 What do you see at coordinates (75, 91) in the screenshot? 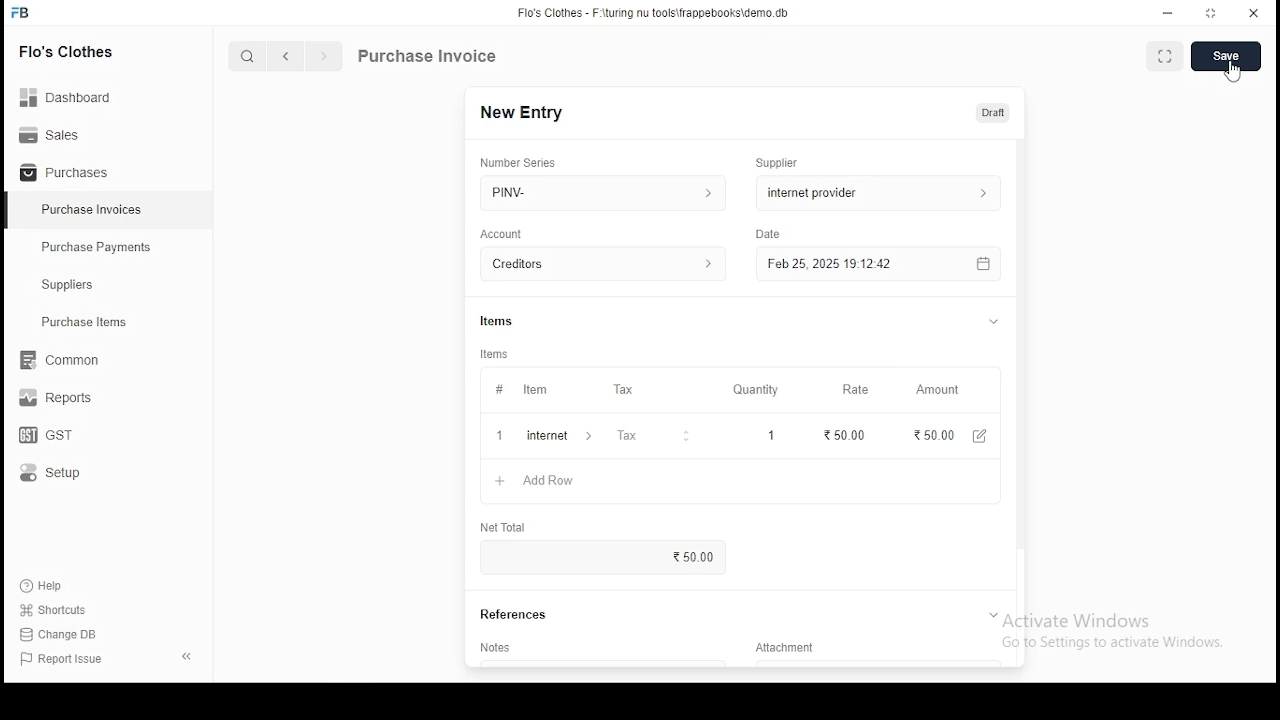
I see `dashboard` at bounding box center [75, 91].